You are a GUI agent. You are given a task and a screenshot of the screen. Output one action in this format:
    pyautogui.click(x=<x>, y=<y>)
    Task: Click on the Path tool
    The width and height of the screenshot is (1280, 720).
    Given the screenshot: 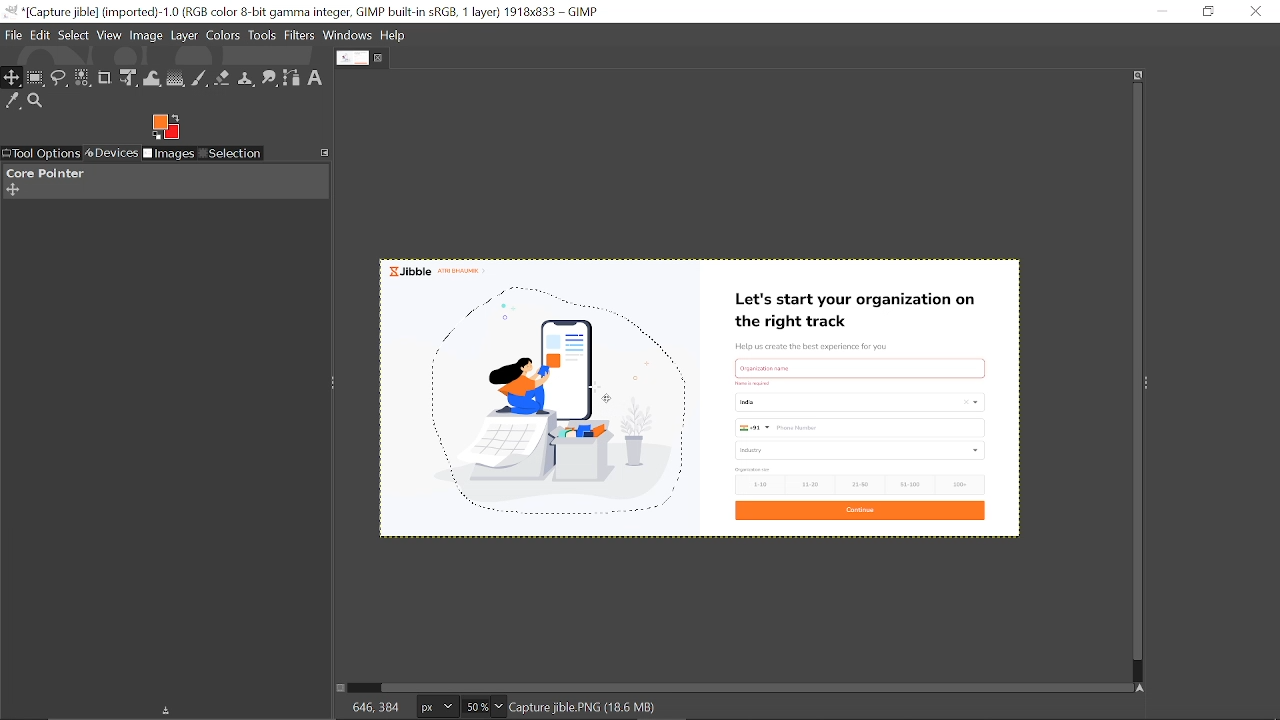 What is the action you would take?
    pyautogui.click(x=292, y=79)
    